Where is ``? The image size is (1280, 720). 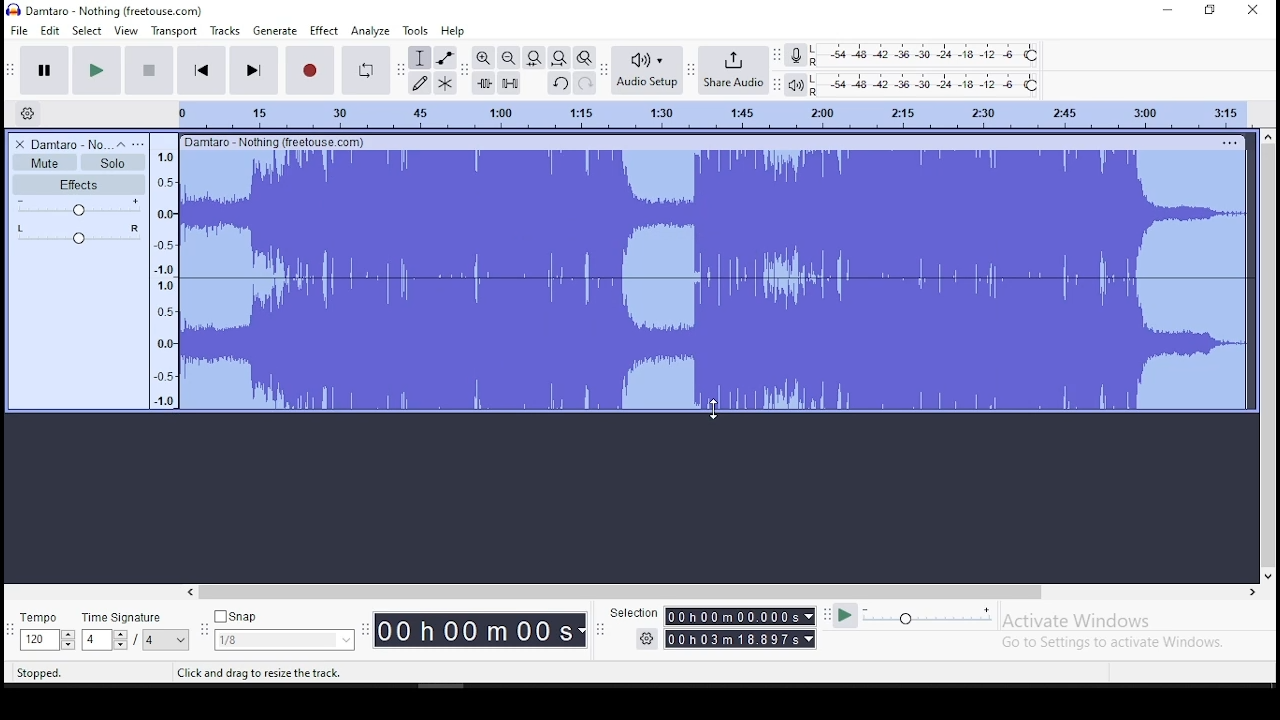
 is located at coordinates (463, 68).